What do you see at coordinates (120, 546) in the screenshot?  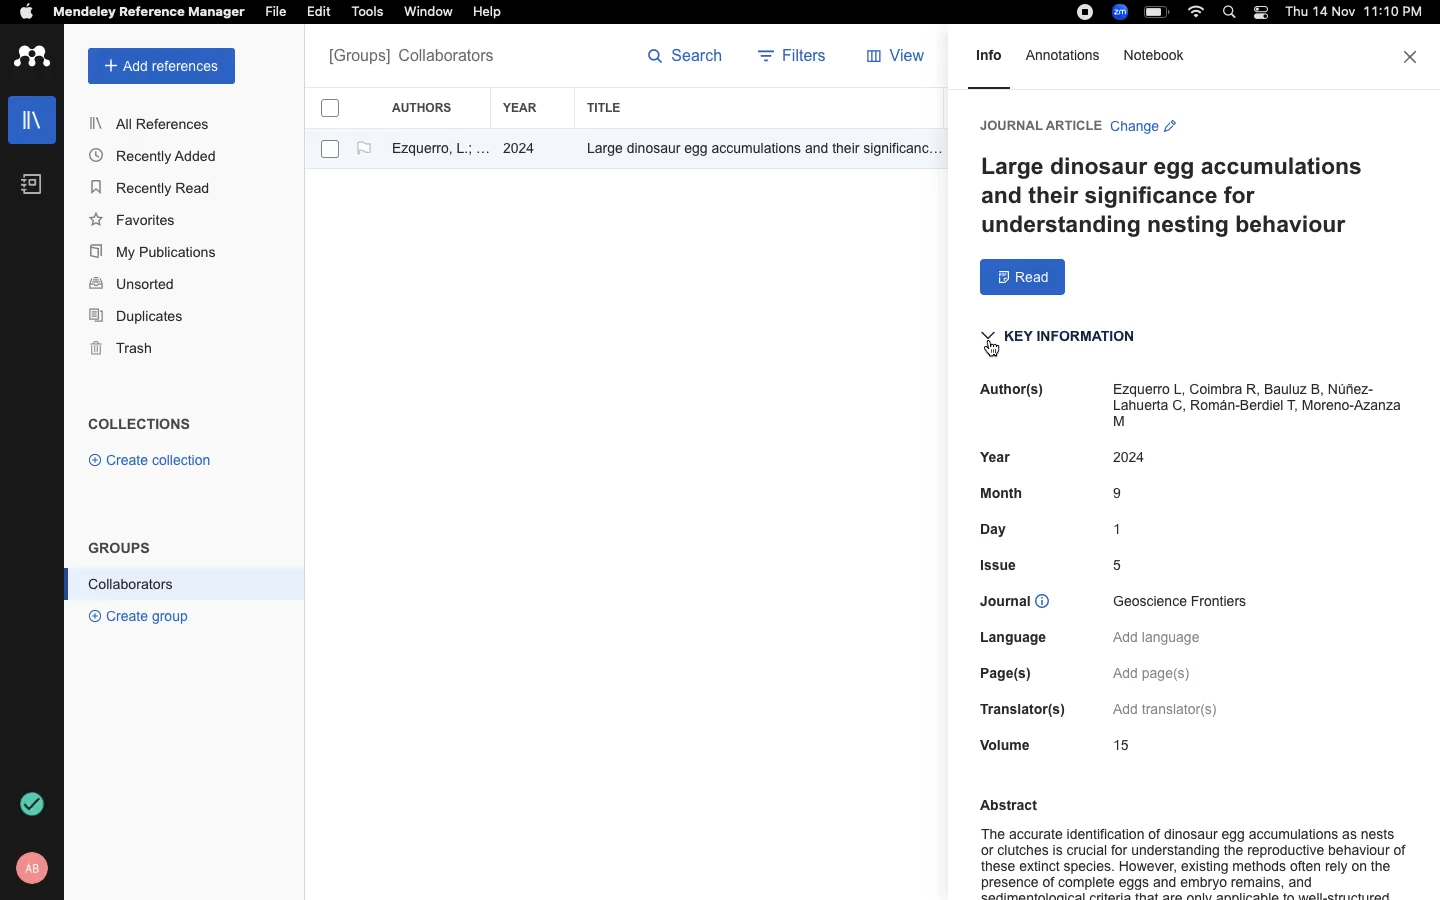 I see `GROUPS` at bounding box center [120, 546].